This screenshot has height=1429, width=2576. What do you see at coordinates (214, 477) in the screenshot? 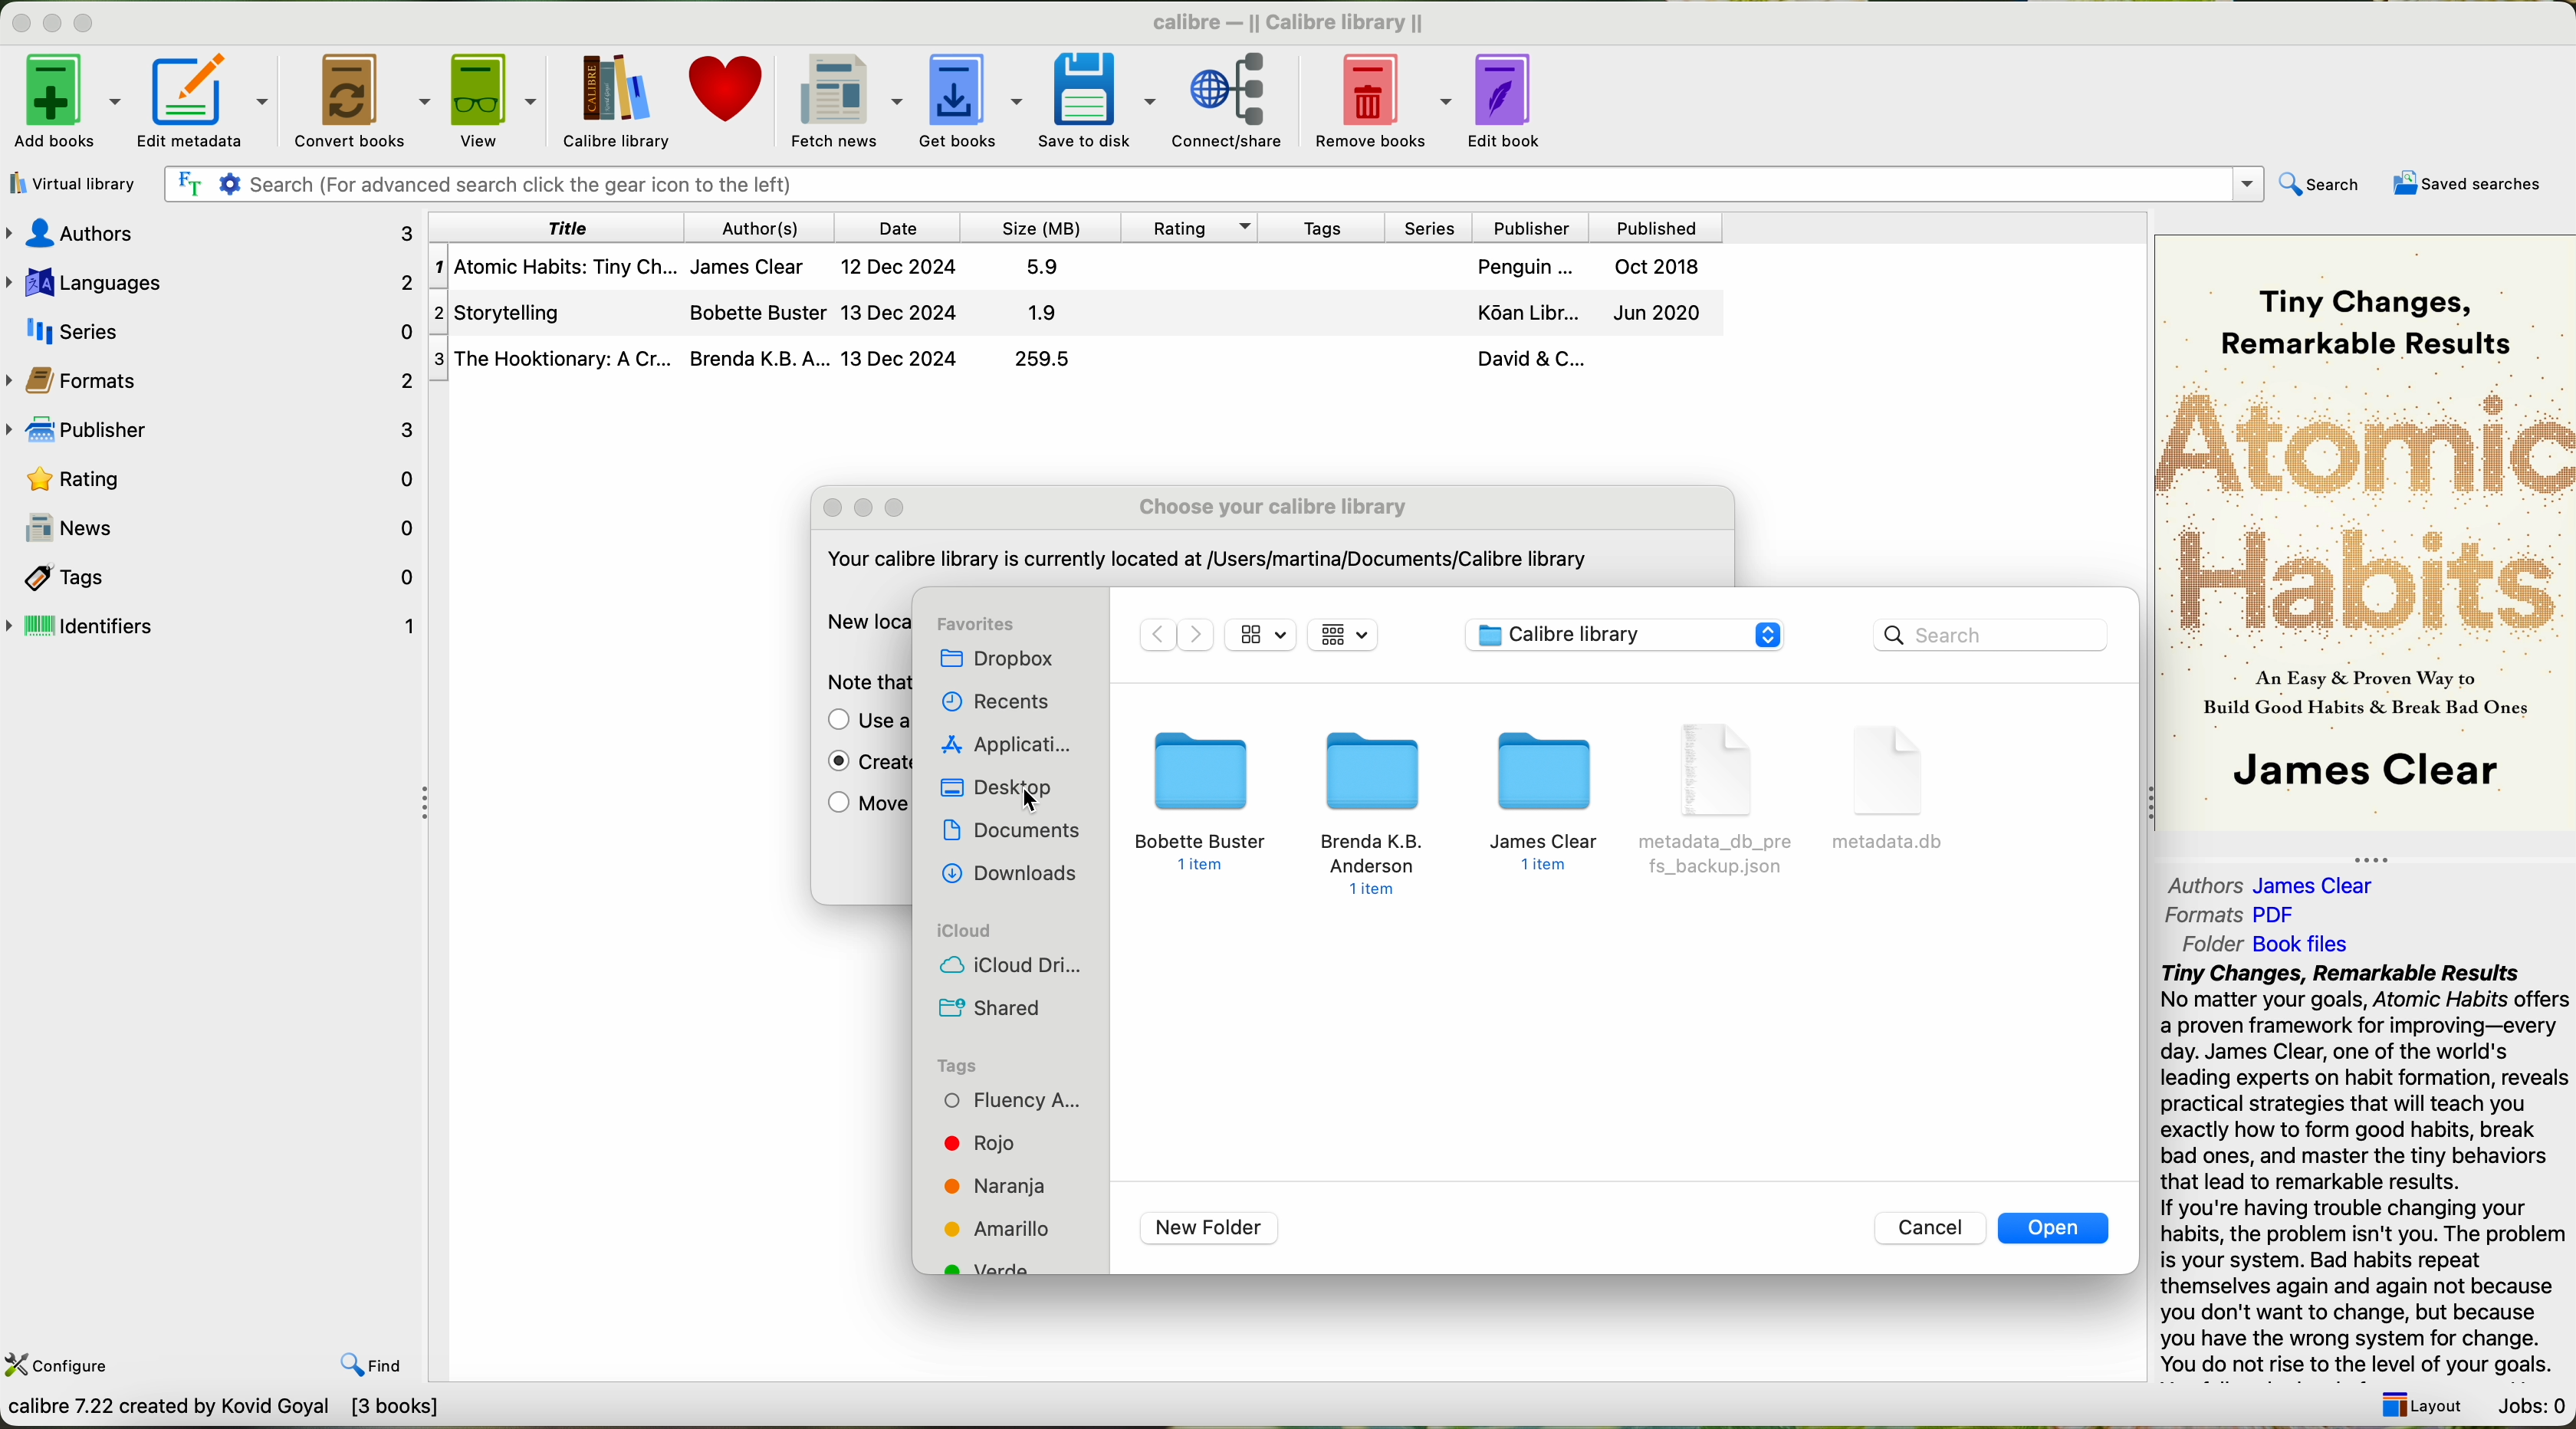
I see `rating` at bounding box center [214, 477].